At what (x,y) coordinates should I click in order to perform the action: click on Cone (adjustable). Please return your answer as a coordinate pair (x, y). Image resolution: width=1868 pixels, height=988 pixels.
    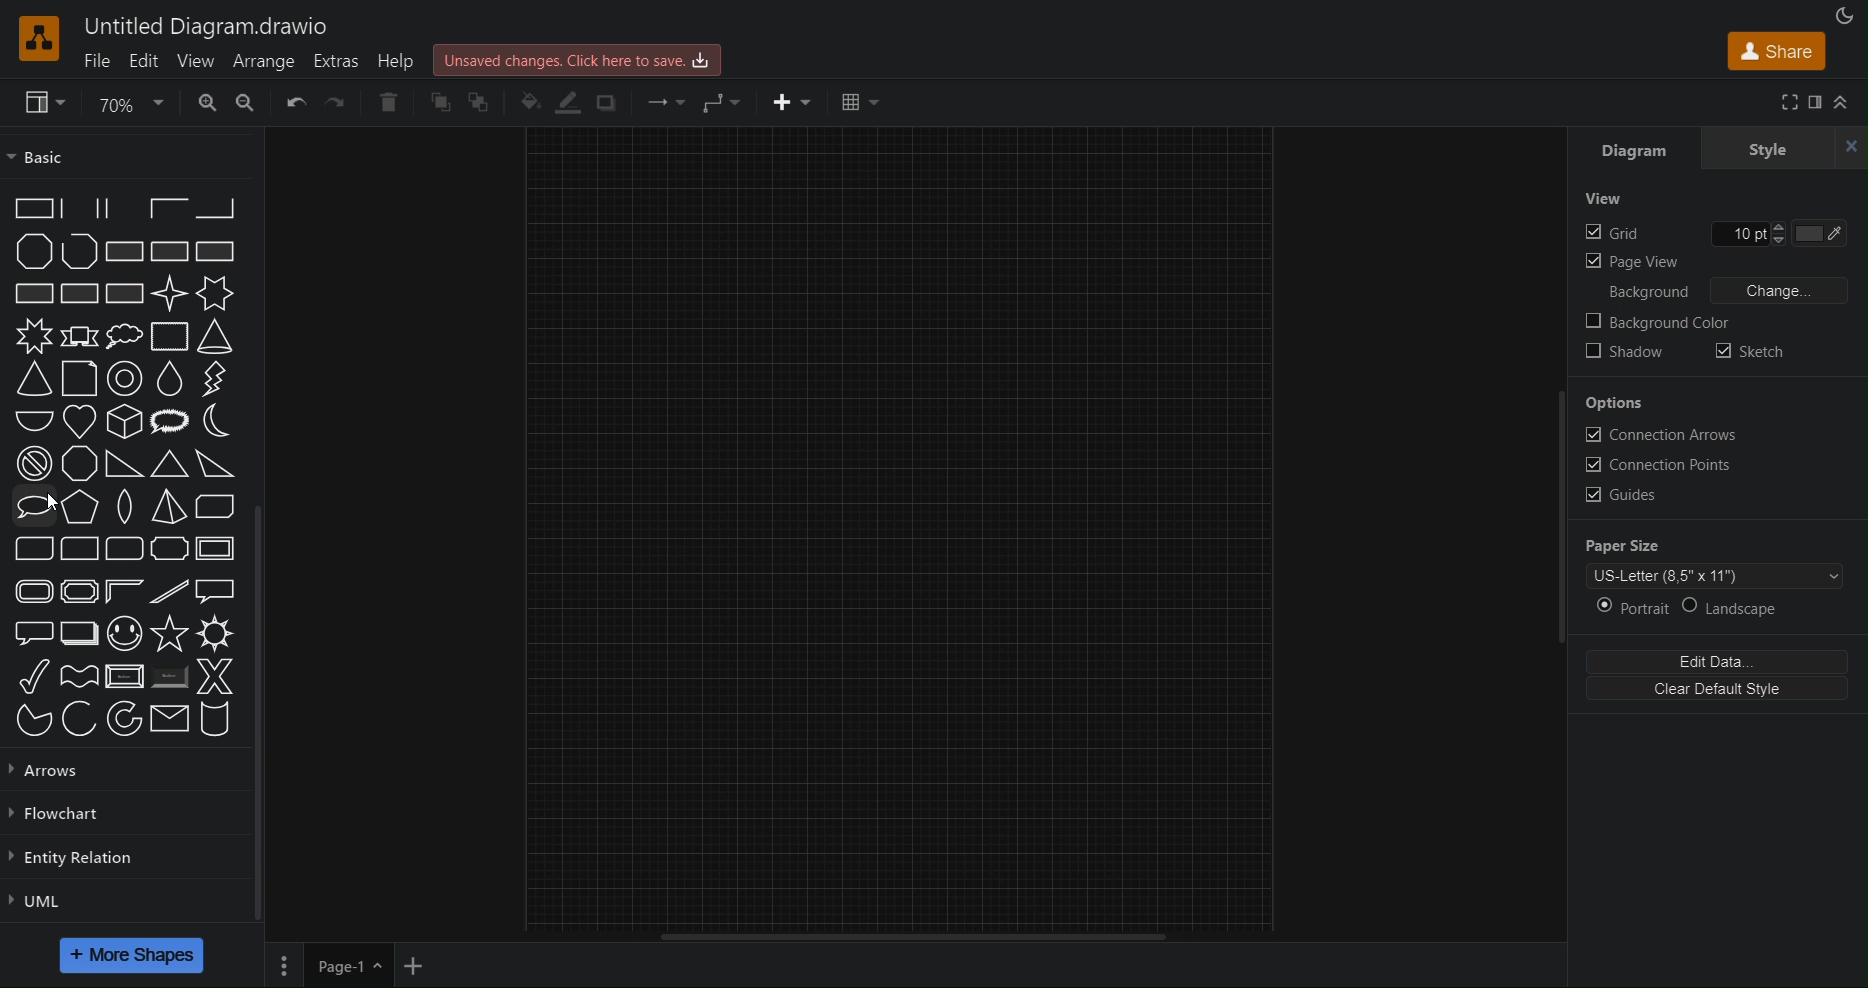
    Looking at the image, I should click on (32, 379).